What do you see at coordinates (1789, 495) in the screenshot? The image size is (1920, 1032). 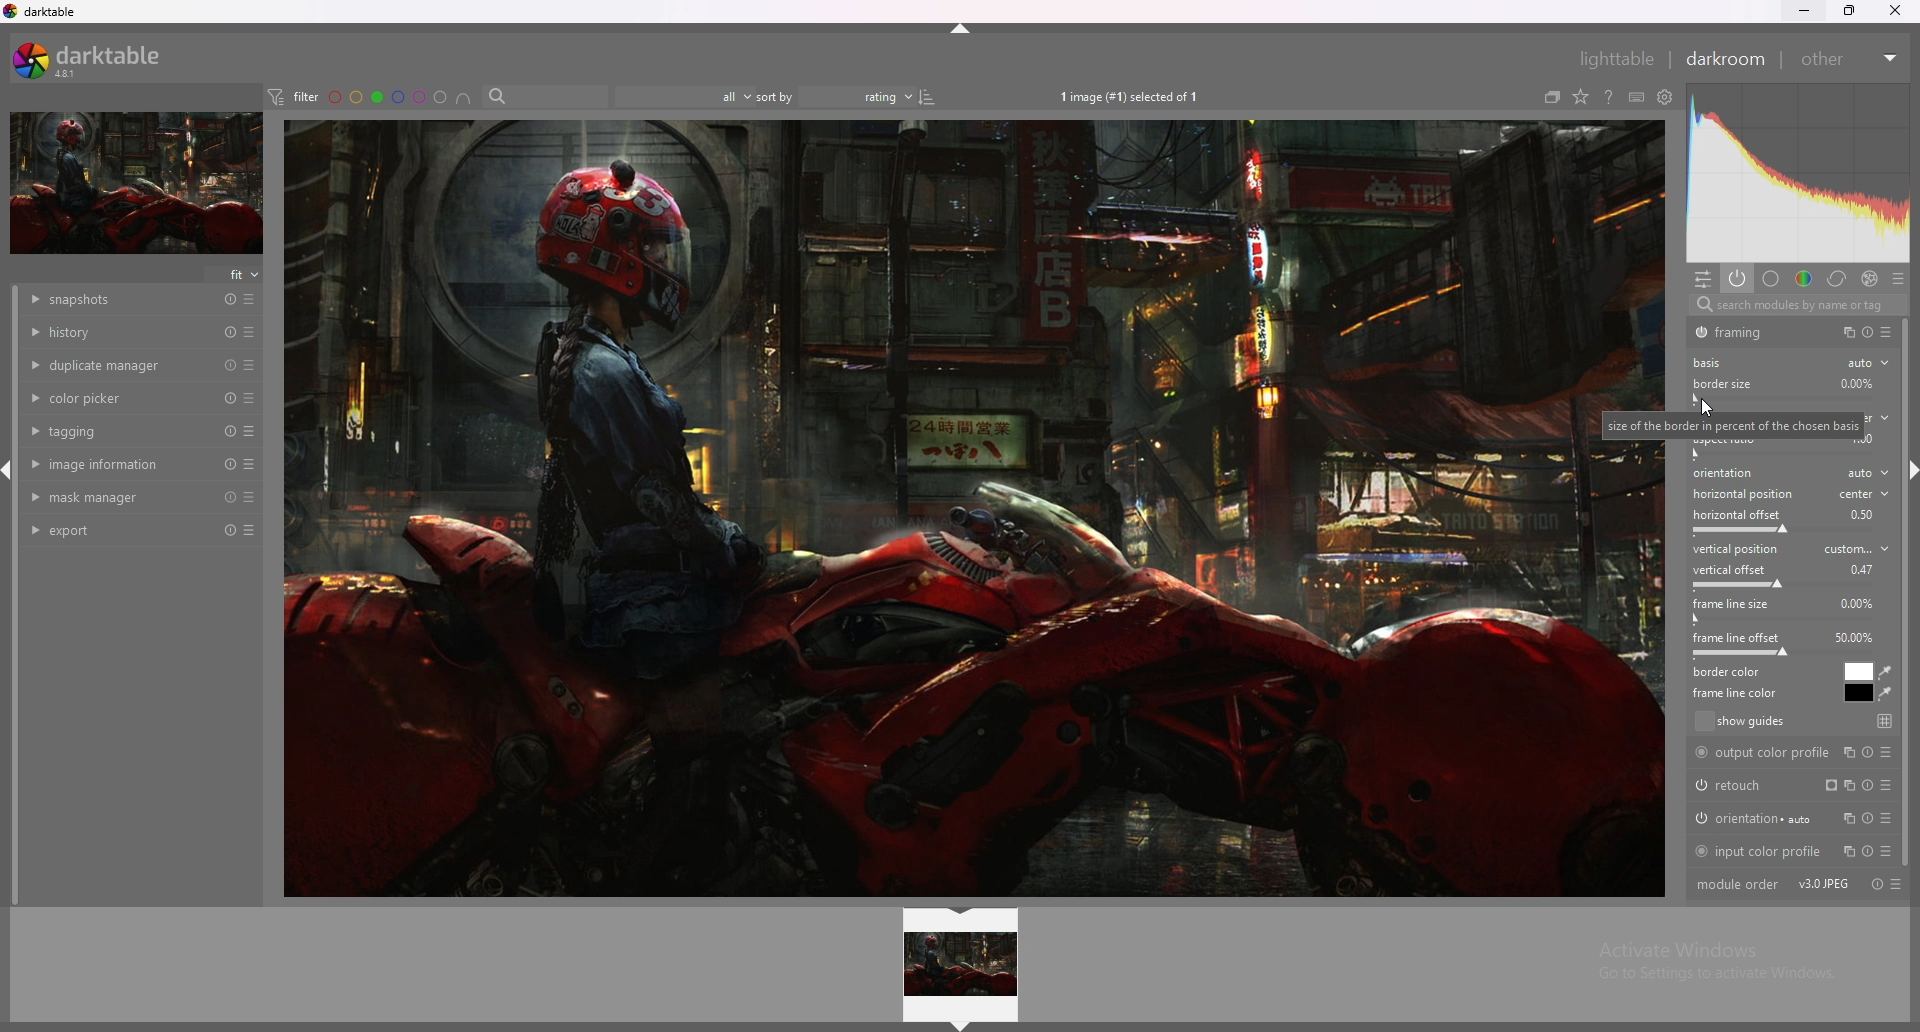 I see `horizontal position` at bounding box center [1789, 495].